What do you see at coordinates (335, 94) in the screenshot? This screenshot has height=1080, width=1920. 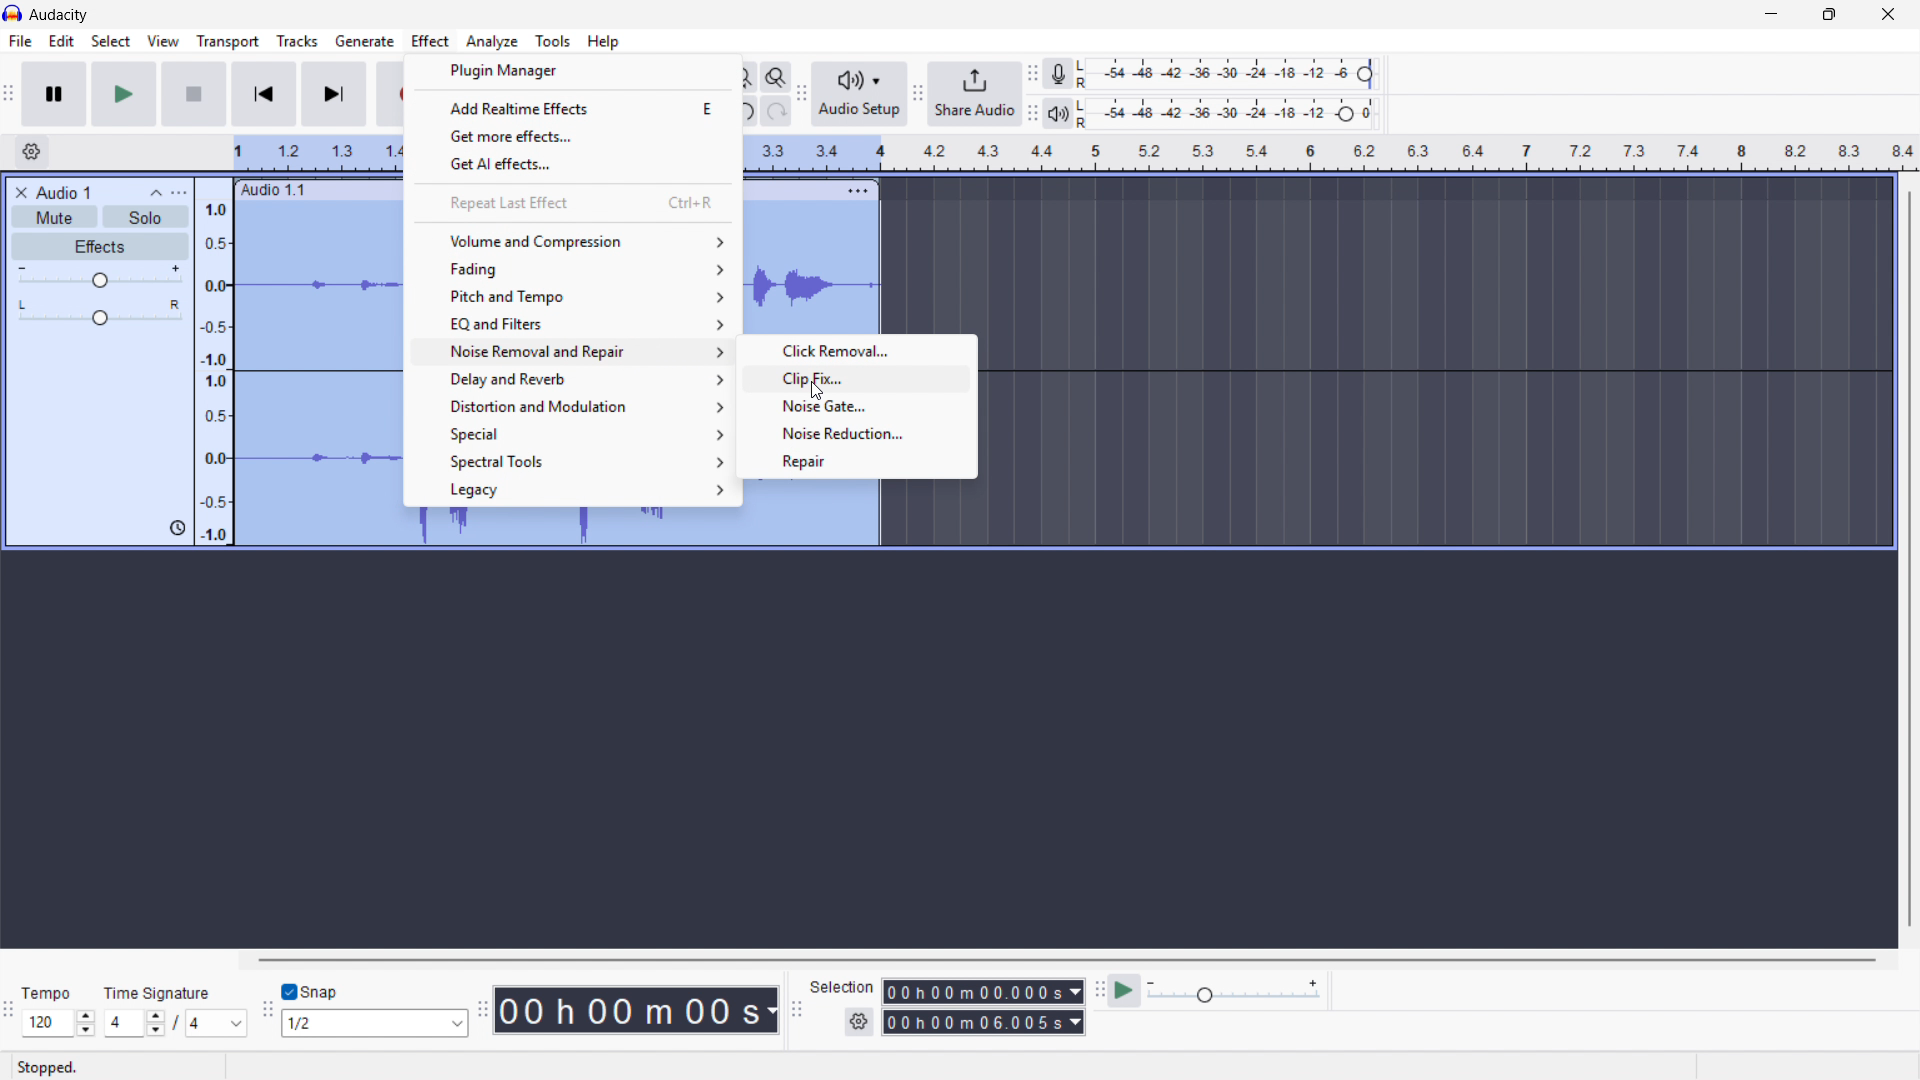 I see `Skip to end ` at bounding box center [335, 94].